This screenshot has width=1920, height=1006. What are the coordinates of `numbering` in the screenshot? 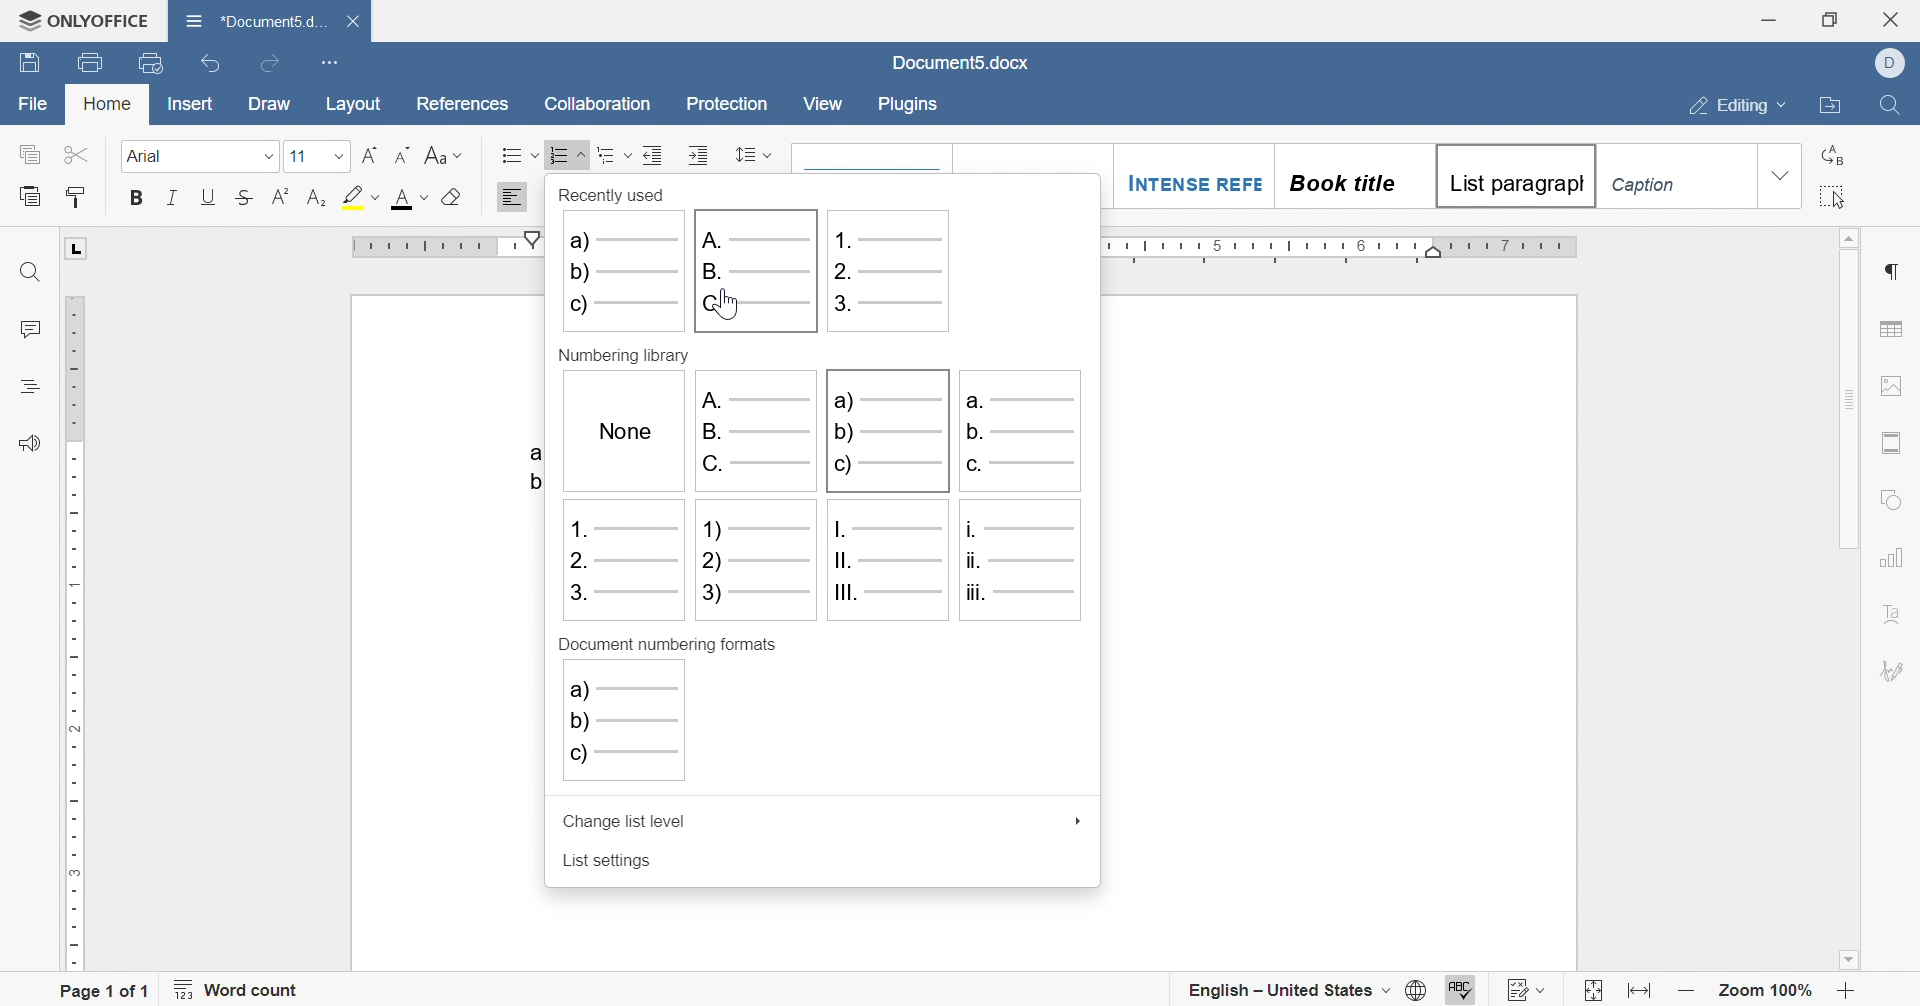 It's located at (567, 156).